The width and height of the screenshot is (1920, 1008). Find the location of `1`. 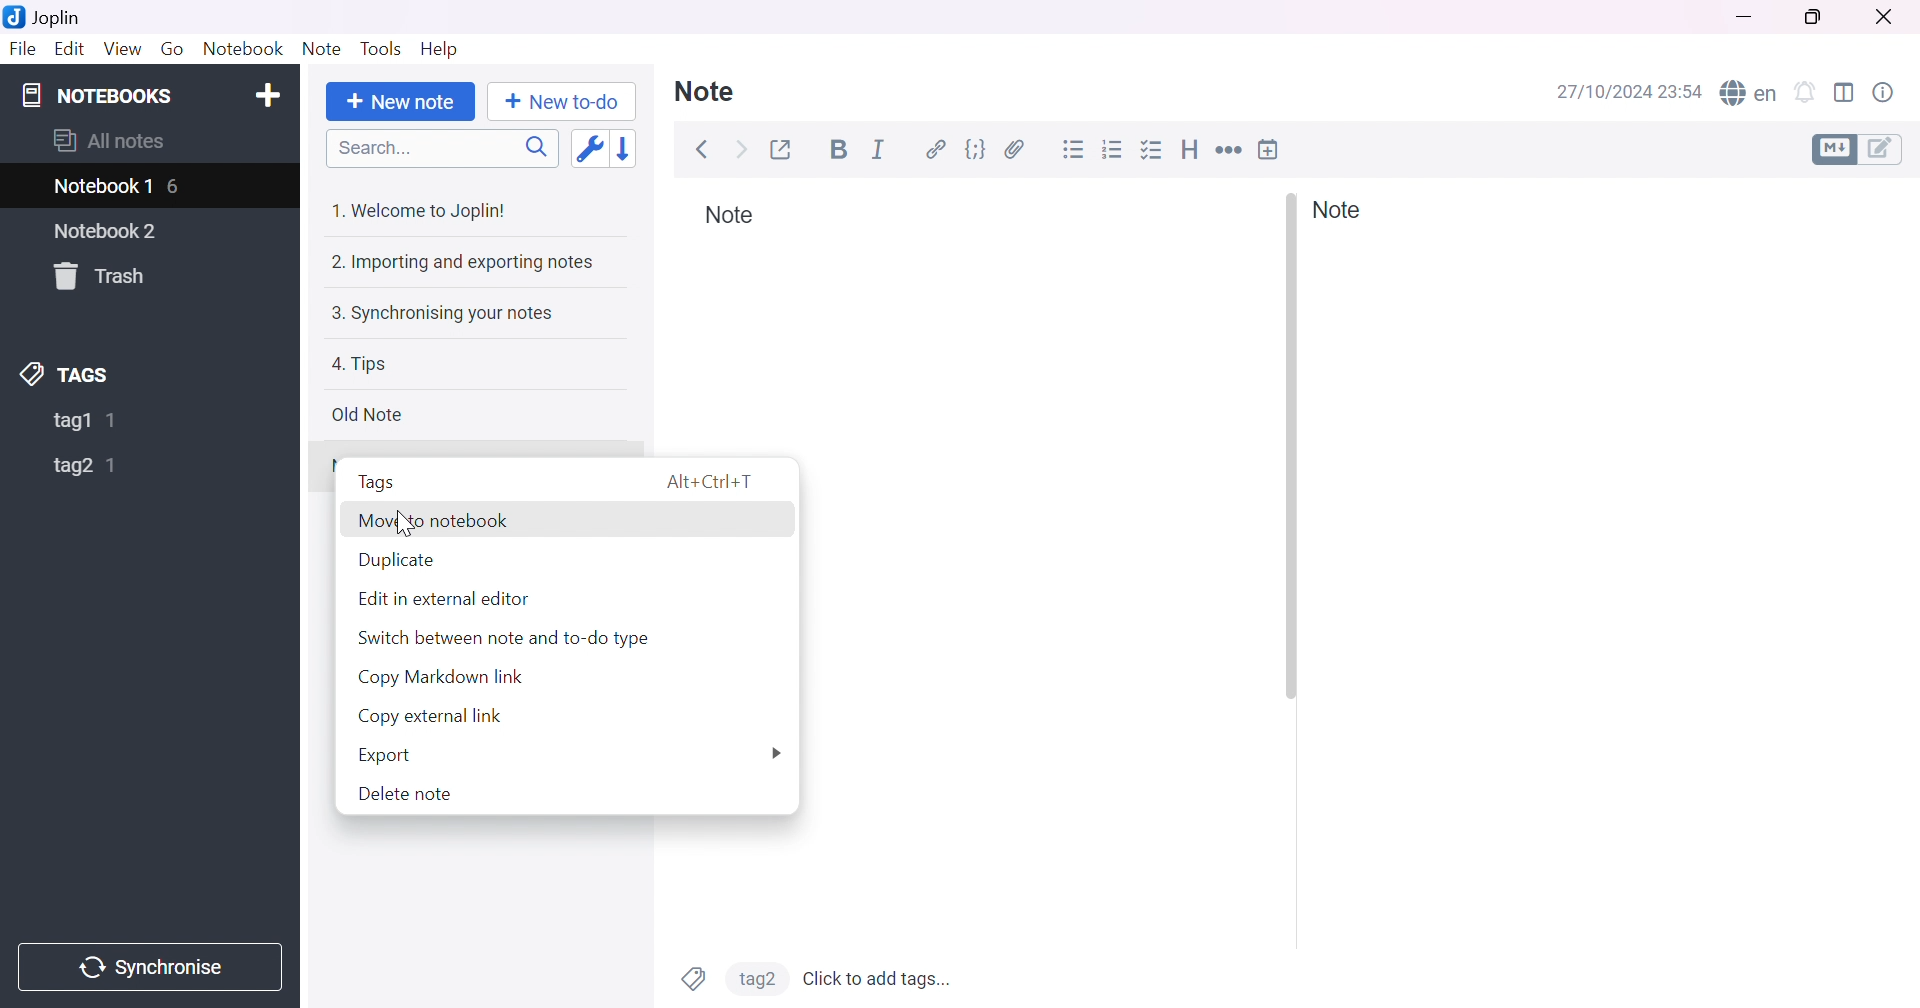

1 is located at coordinates (115, 420).